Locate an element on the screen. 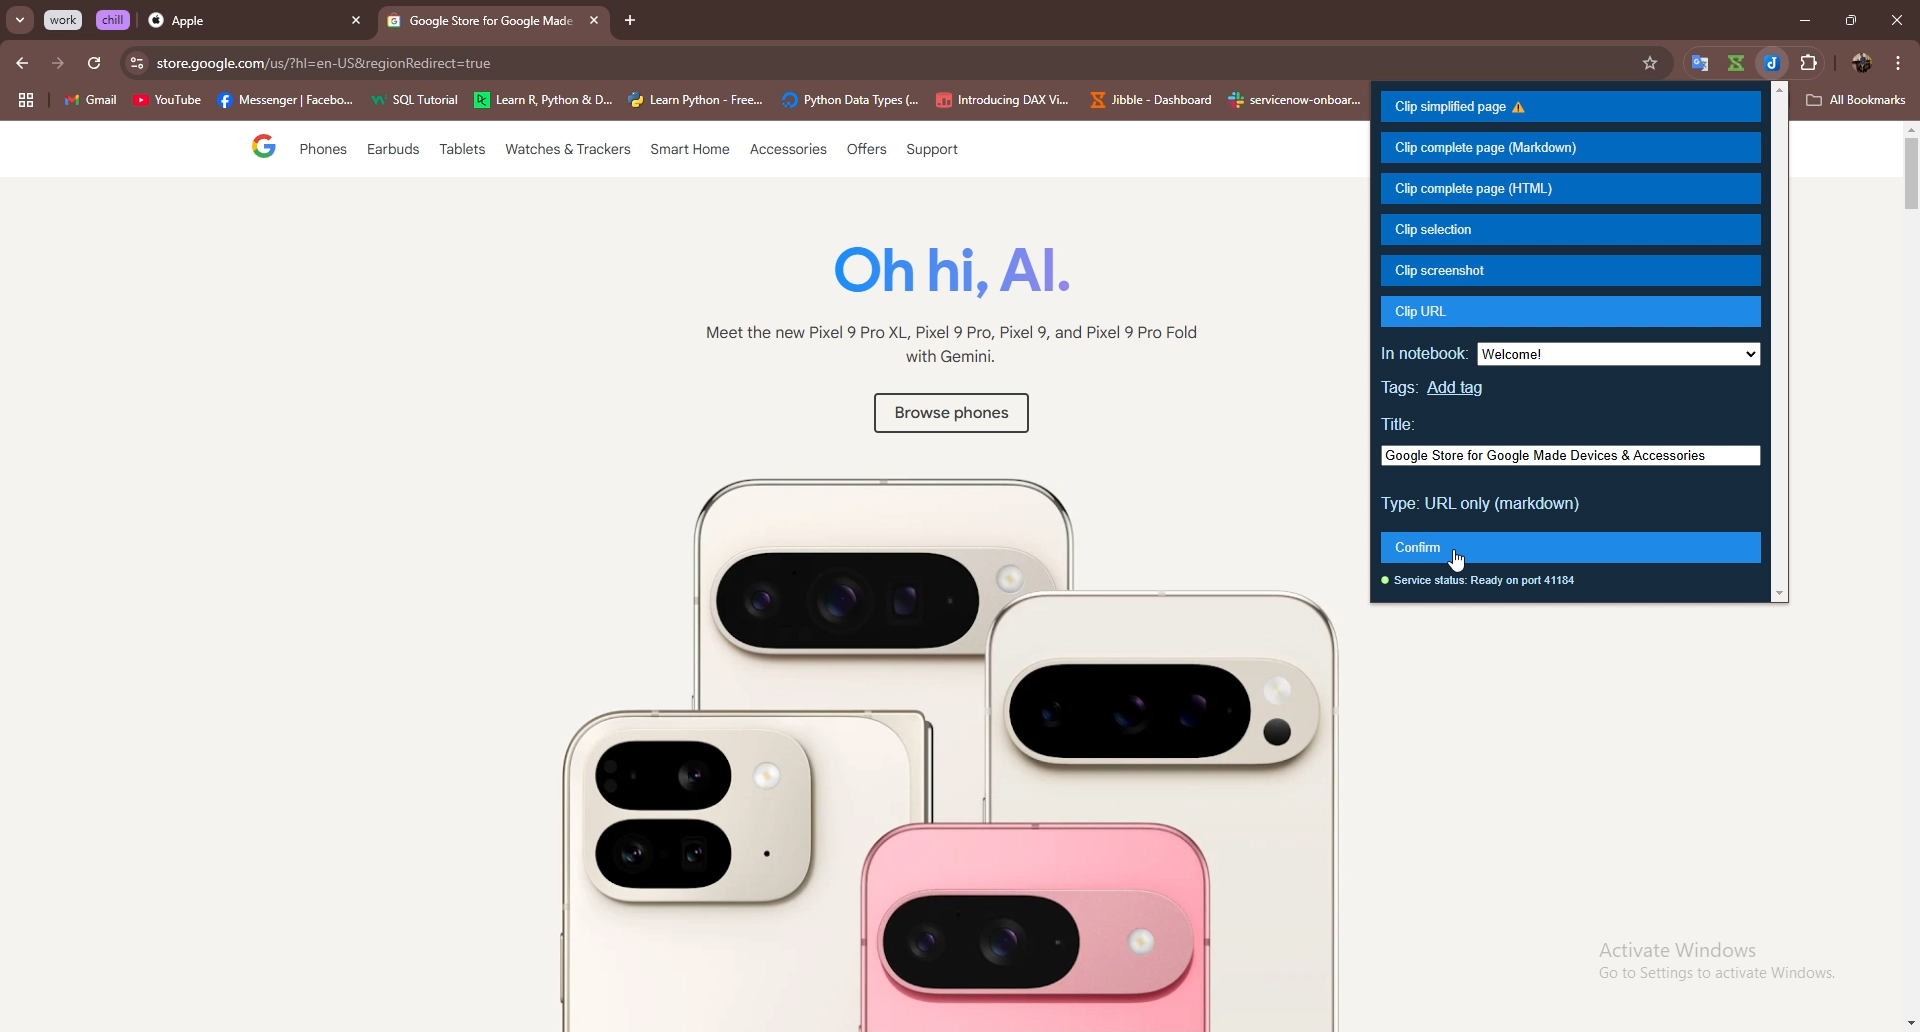 This screenshot has height=1032, width=1920. @ Google Store for Google Mad is located at coordinates (480, 25).